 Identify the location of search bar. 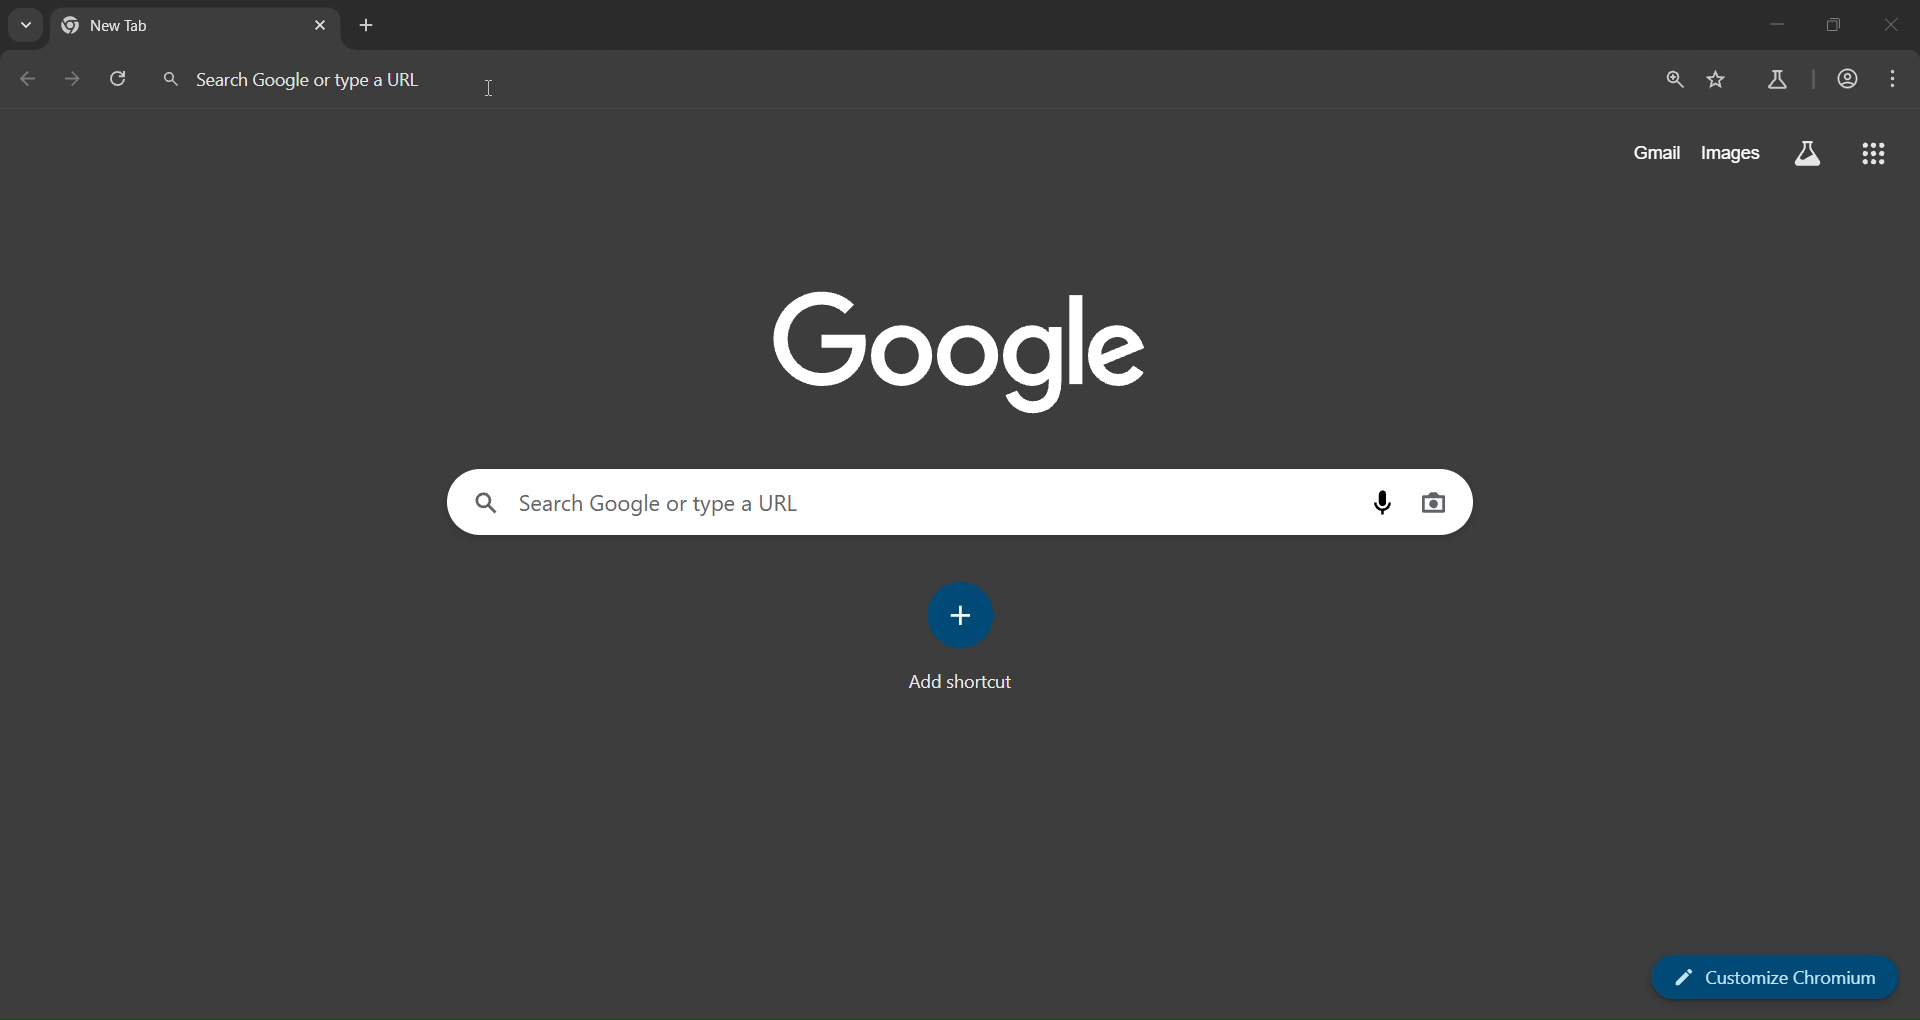
(293, 78).